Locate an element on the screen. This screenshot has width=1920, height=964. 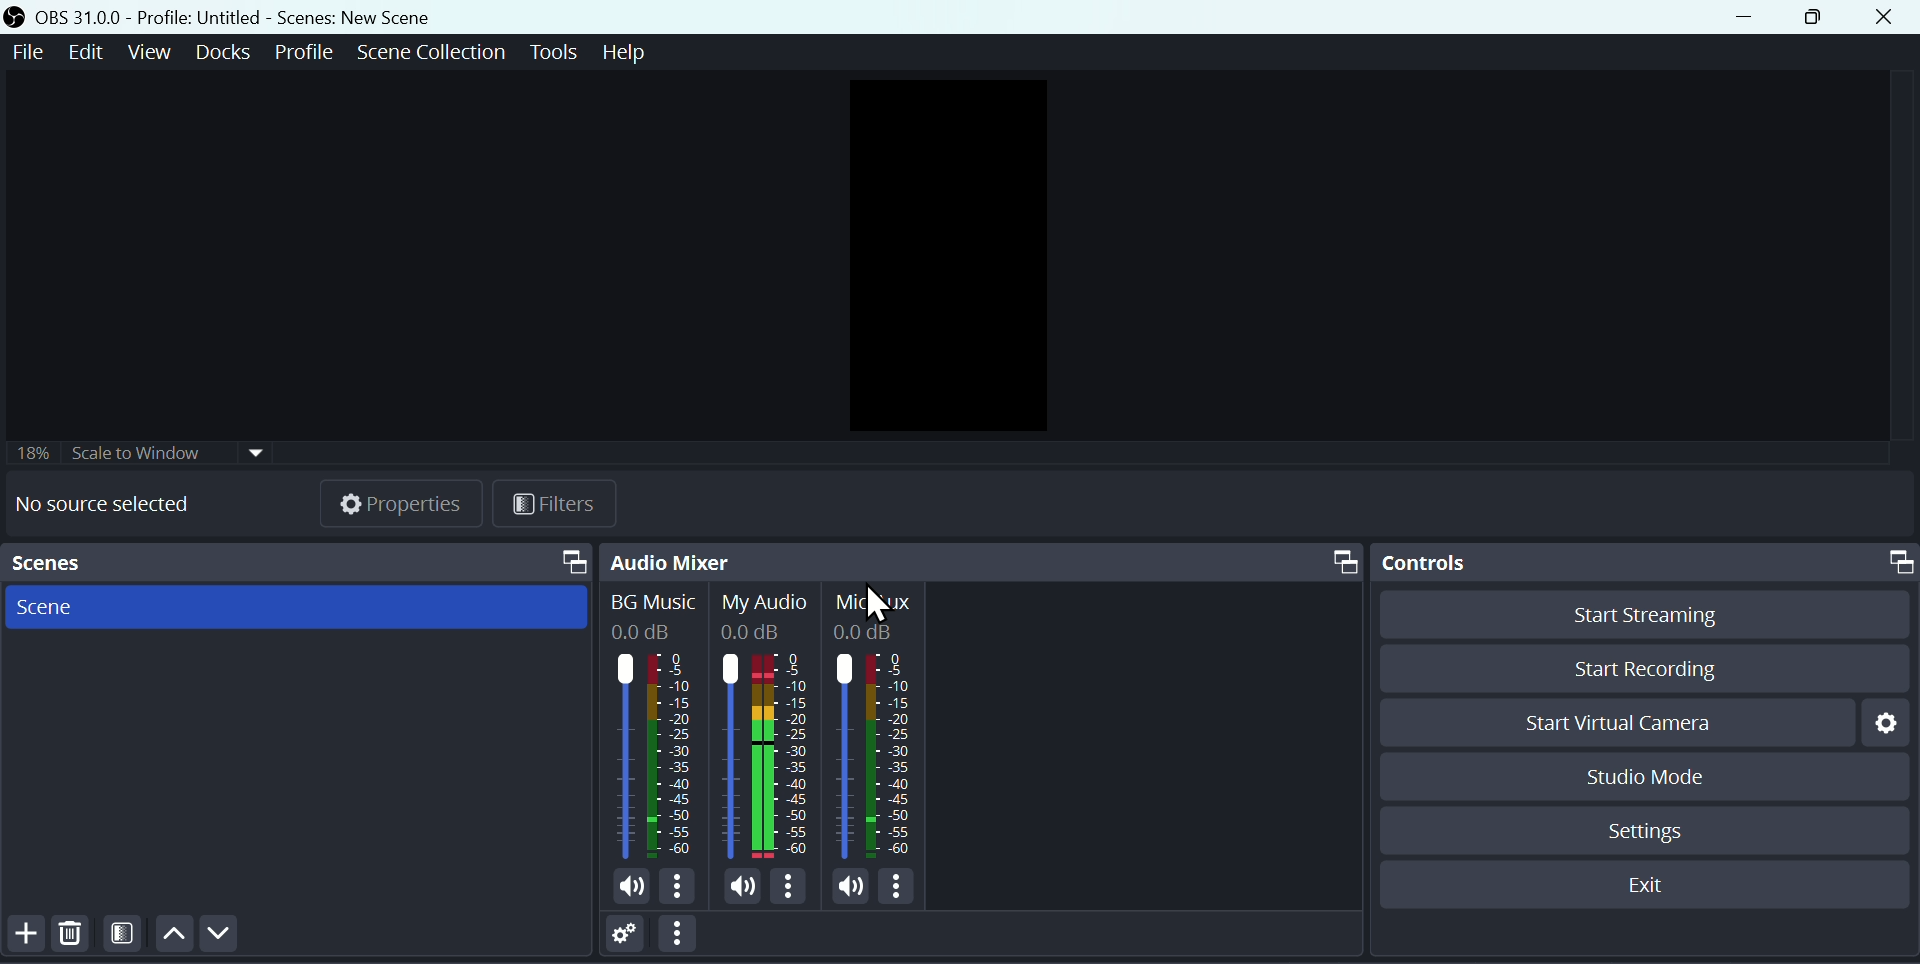
 My audio is located at coordinates (768, 598).